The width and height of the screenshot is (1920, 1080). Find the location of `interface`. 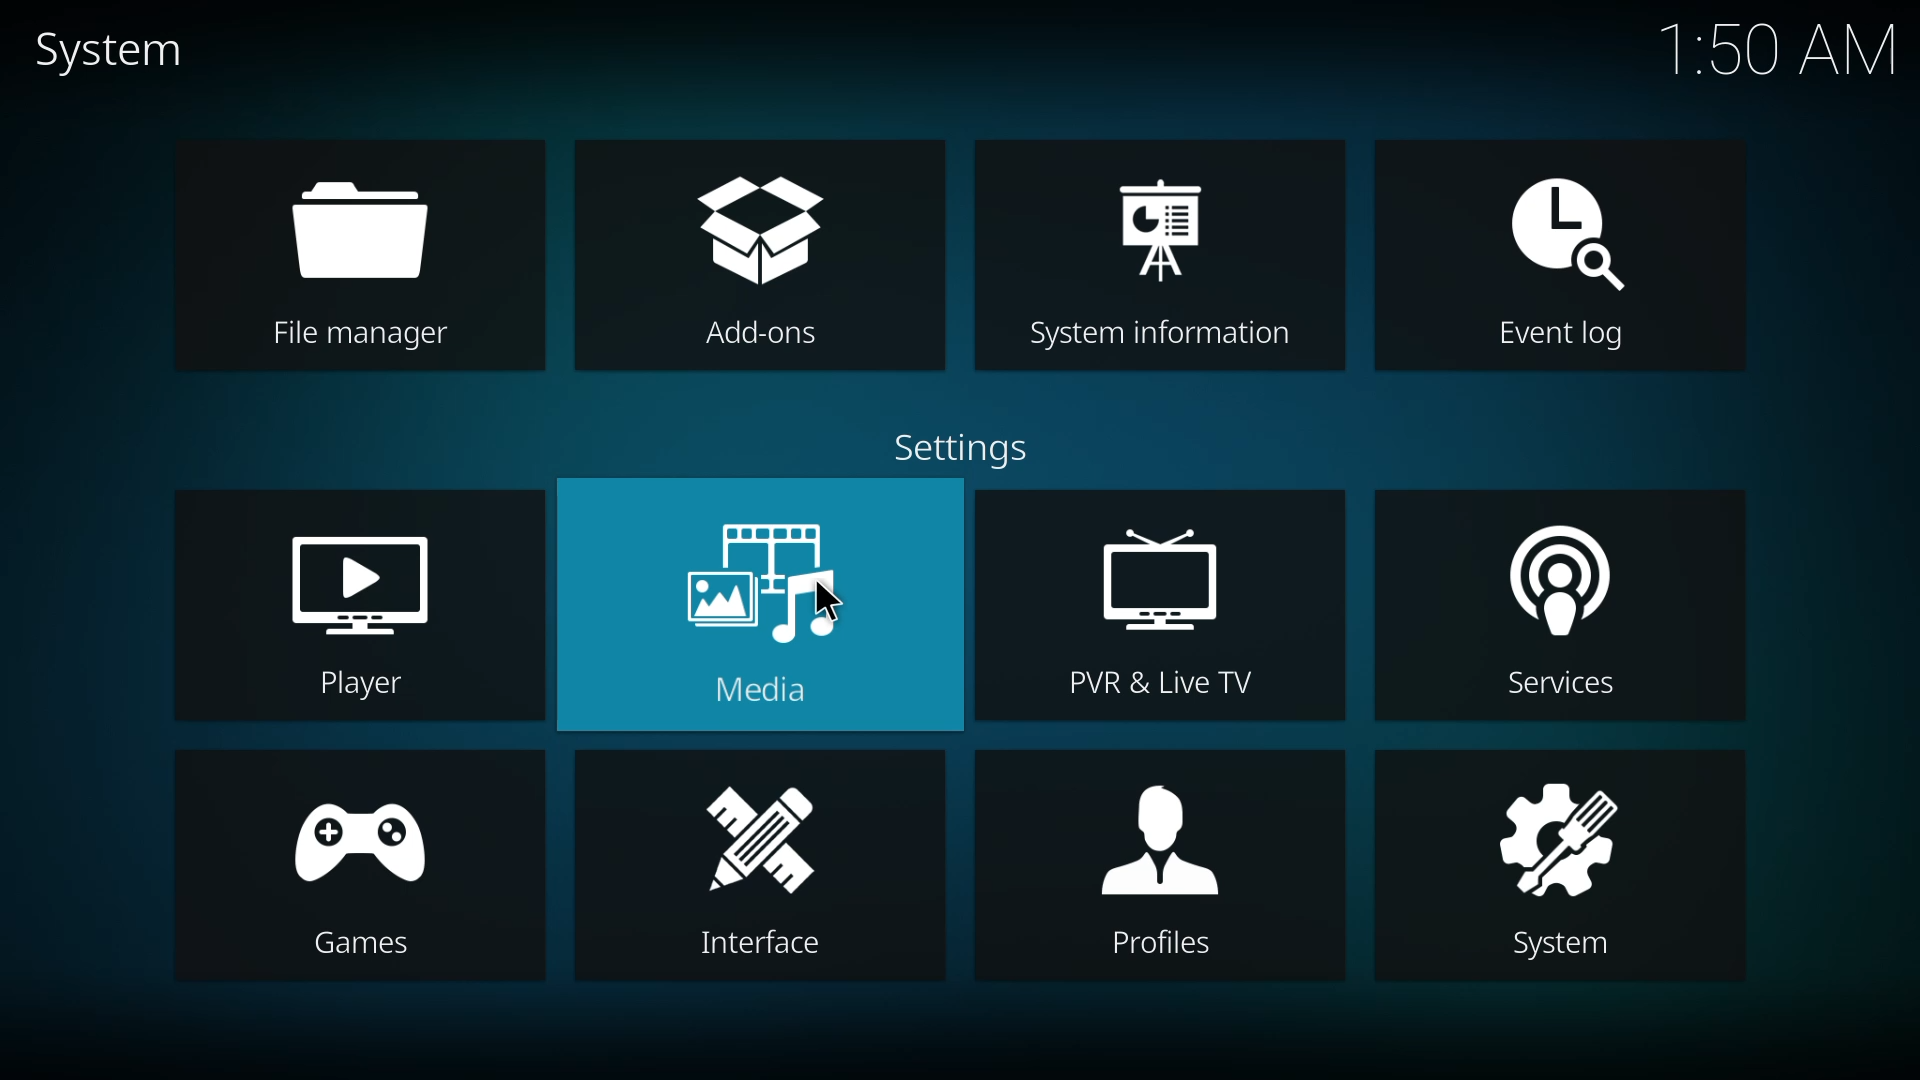

interface is located at coordinates (759, 869).